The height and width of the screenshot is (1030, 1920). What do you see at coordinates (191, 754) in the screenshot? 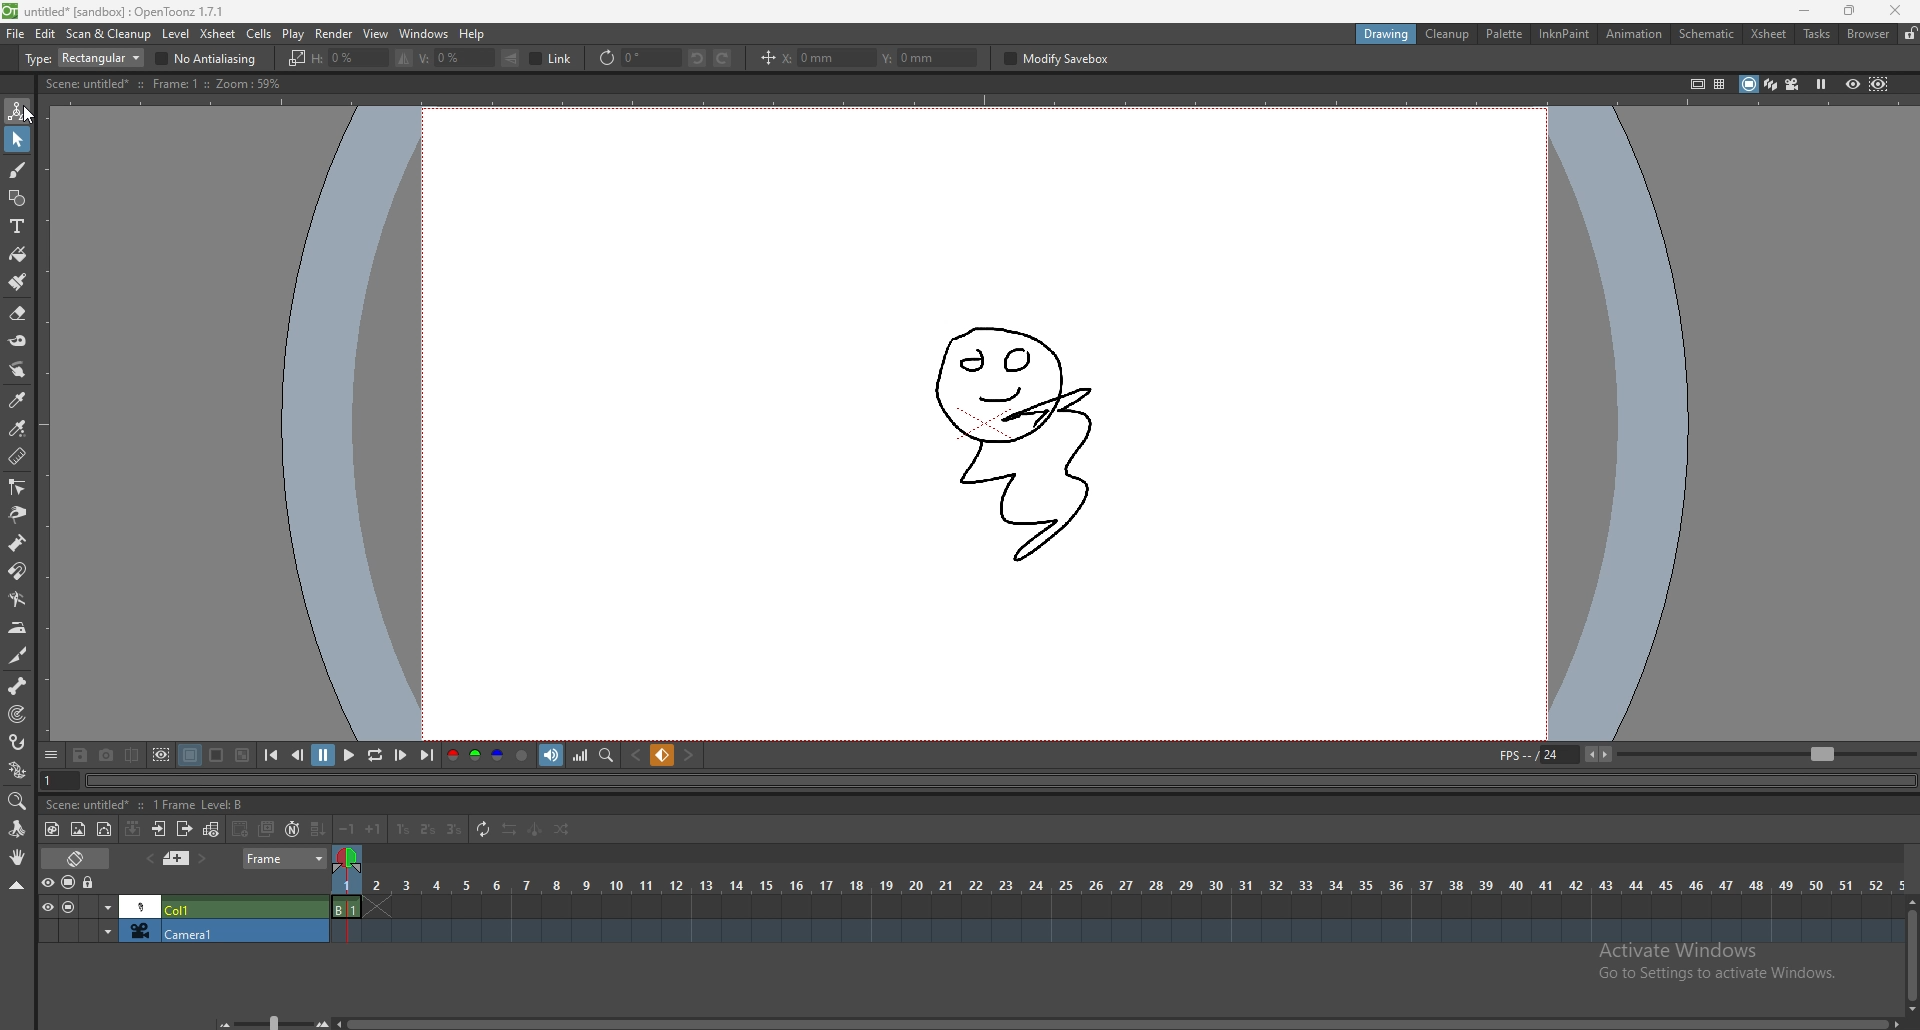
I see `black background` at bounding box center [191, 754].